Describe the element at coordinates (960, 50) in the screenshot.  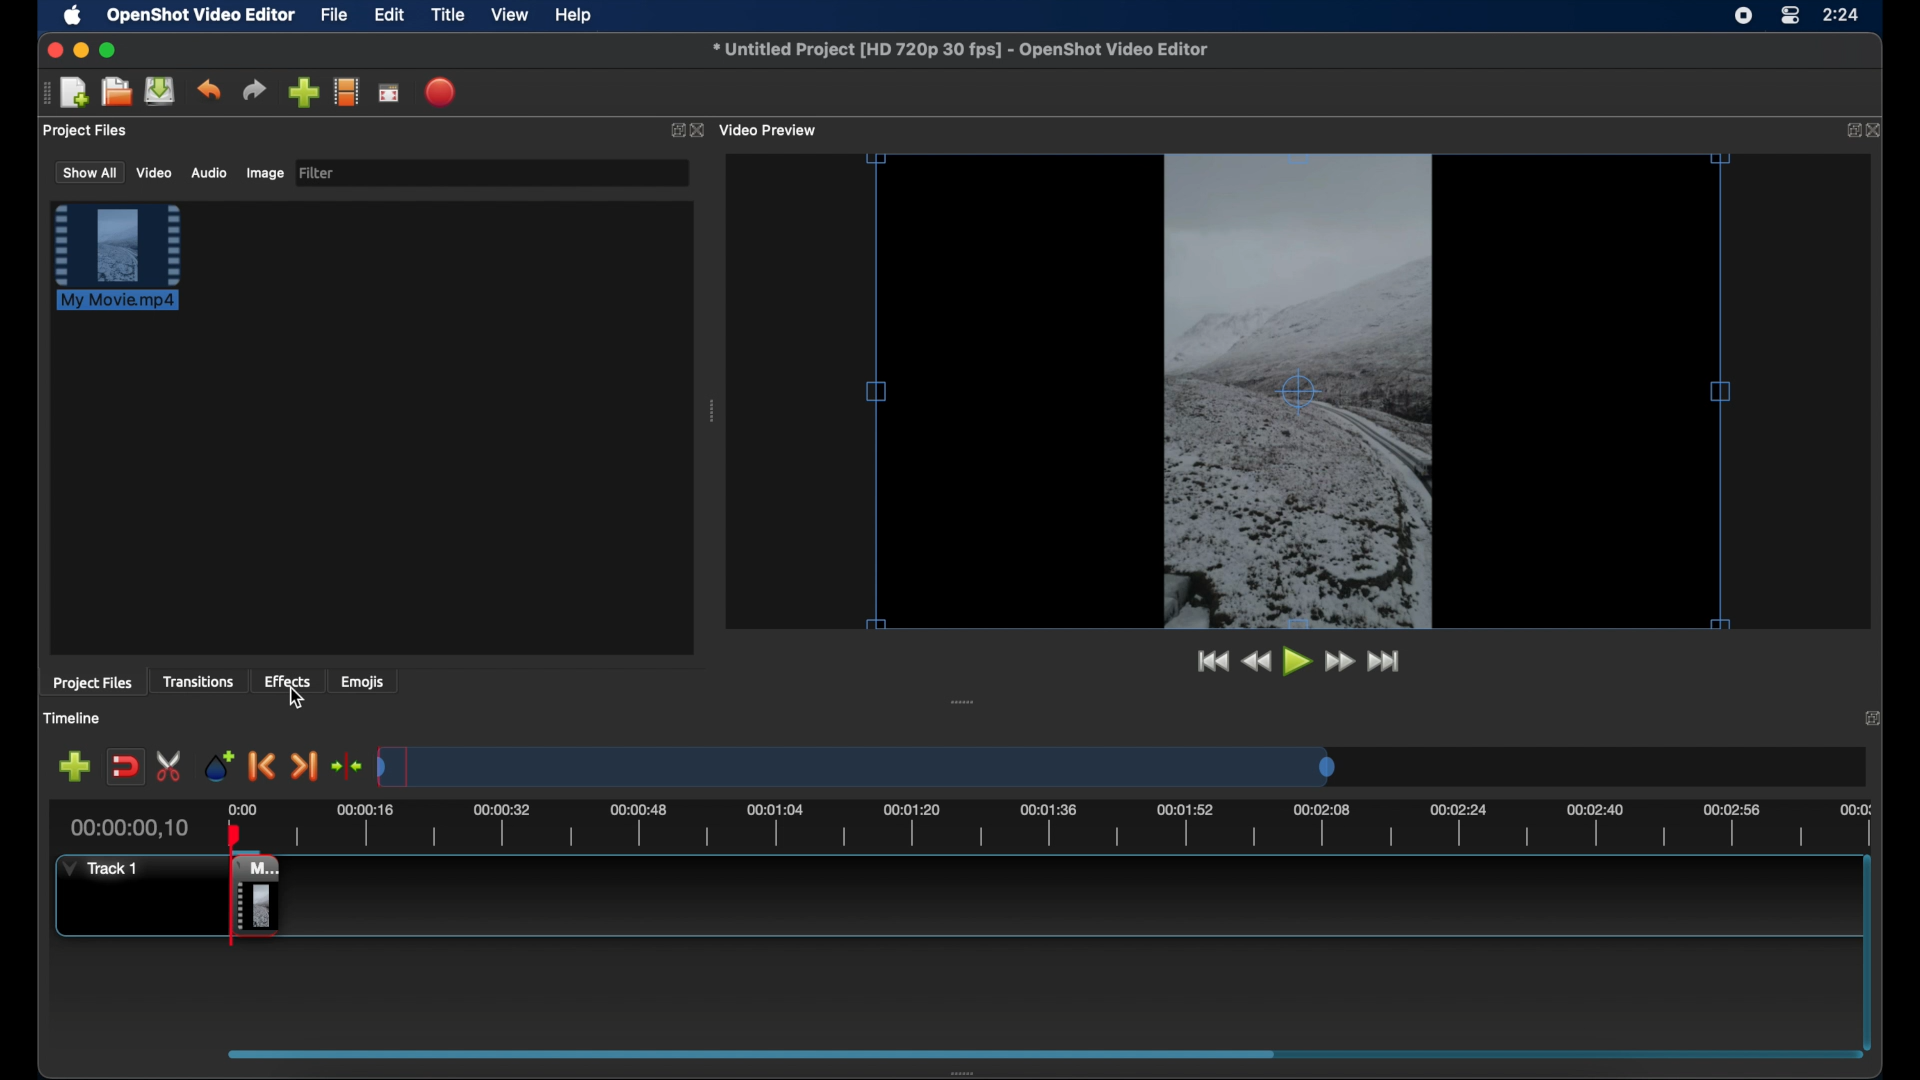
I see `file name` at that location.